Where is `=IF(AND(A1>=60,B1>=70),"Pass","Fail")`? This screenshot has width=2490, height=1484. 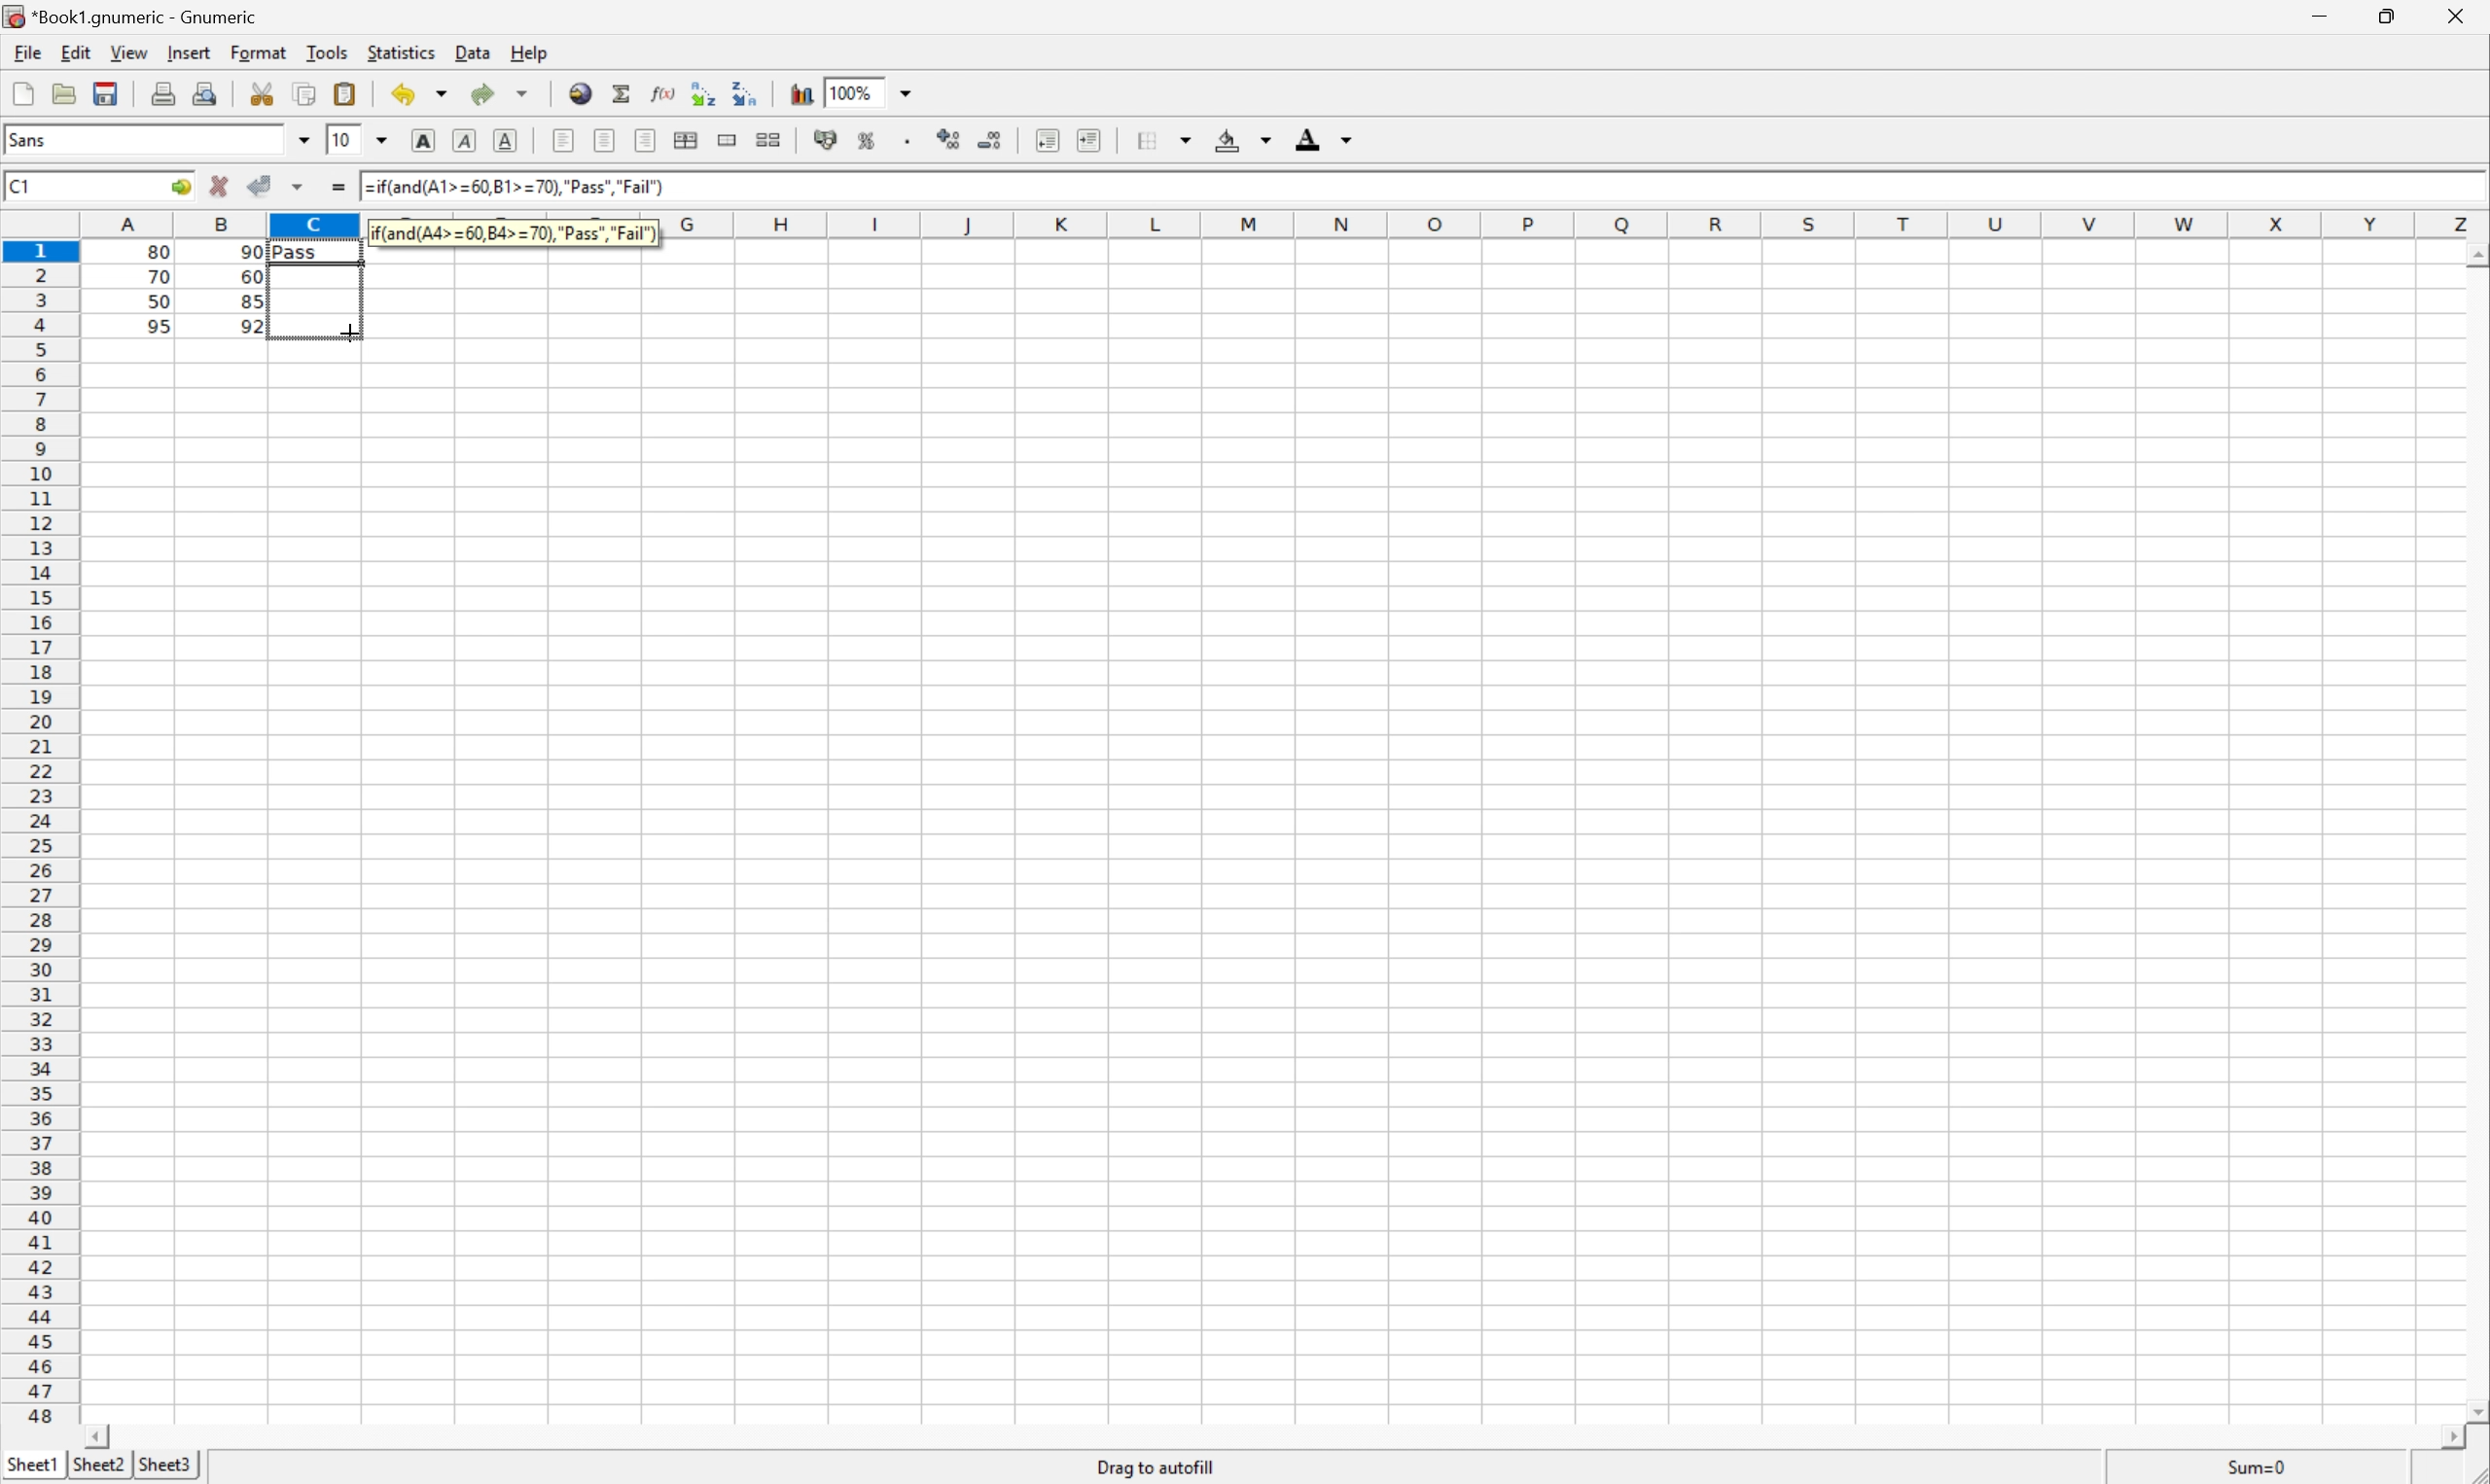
=IF(AND(A1>=60,B1>=70),"Pass","Fail") is located at coordinates (514, 230).